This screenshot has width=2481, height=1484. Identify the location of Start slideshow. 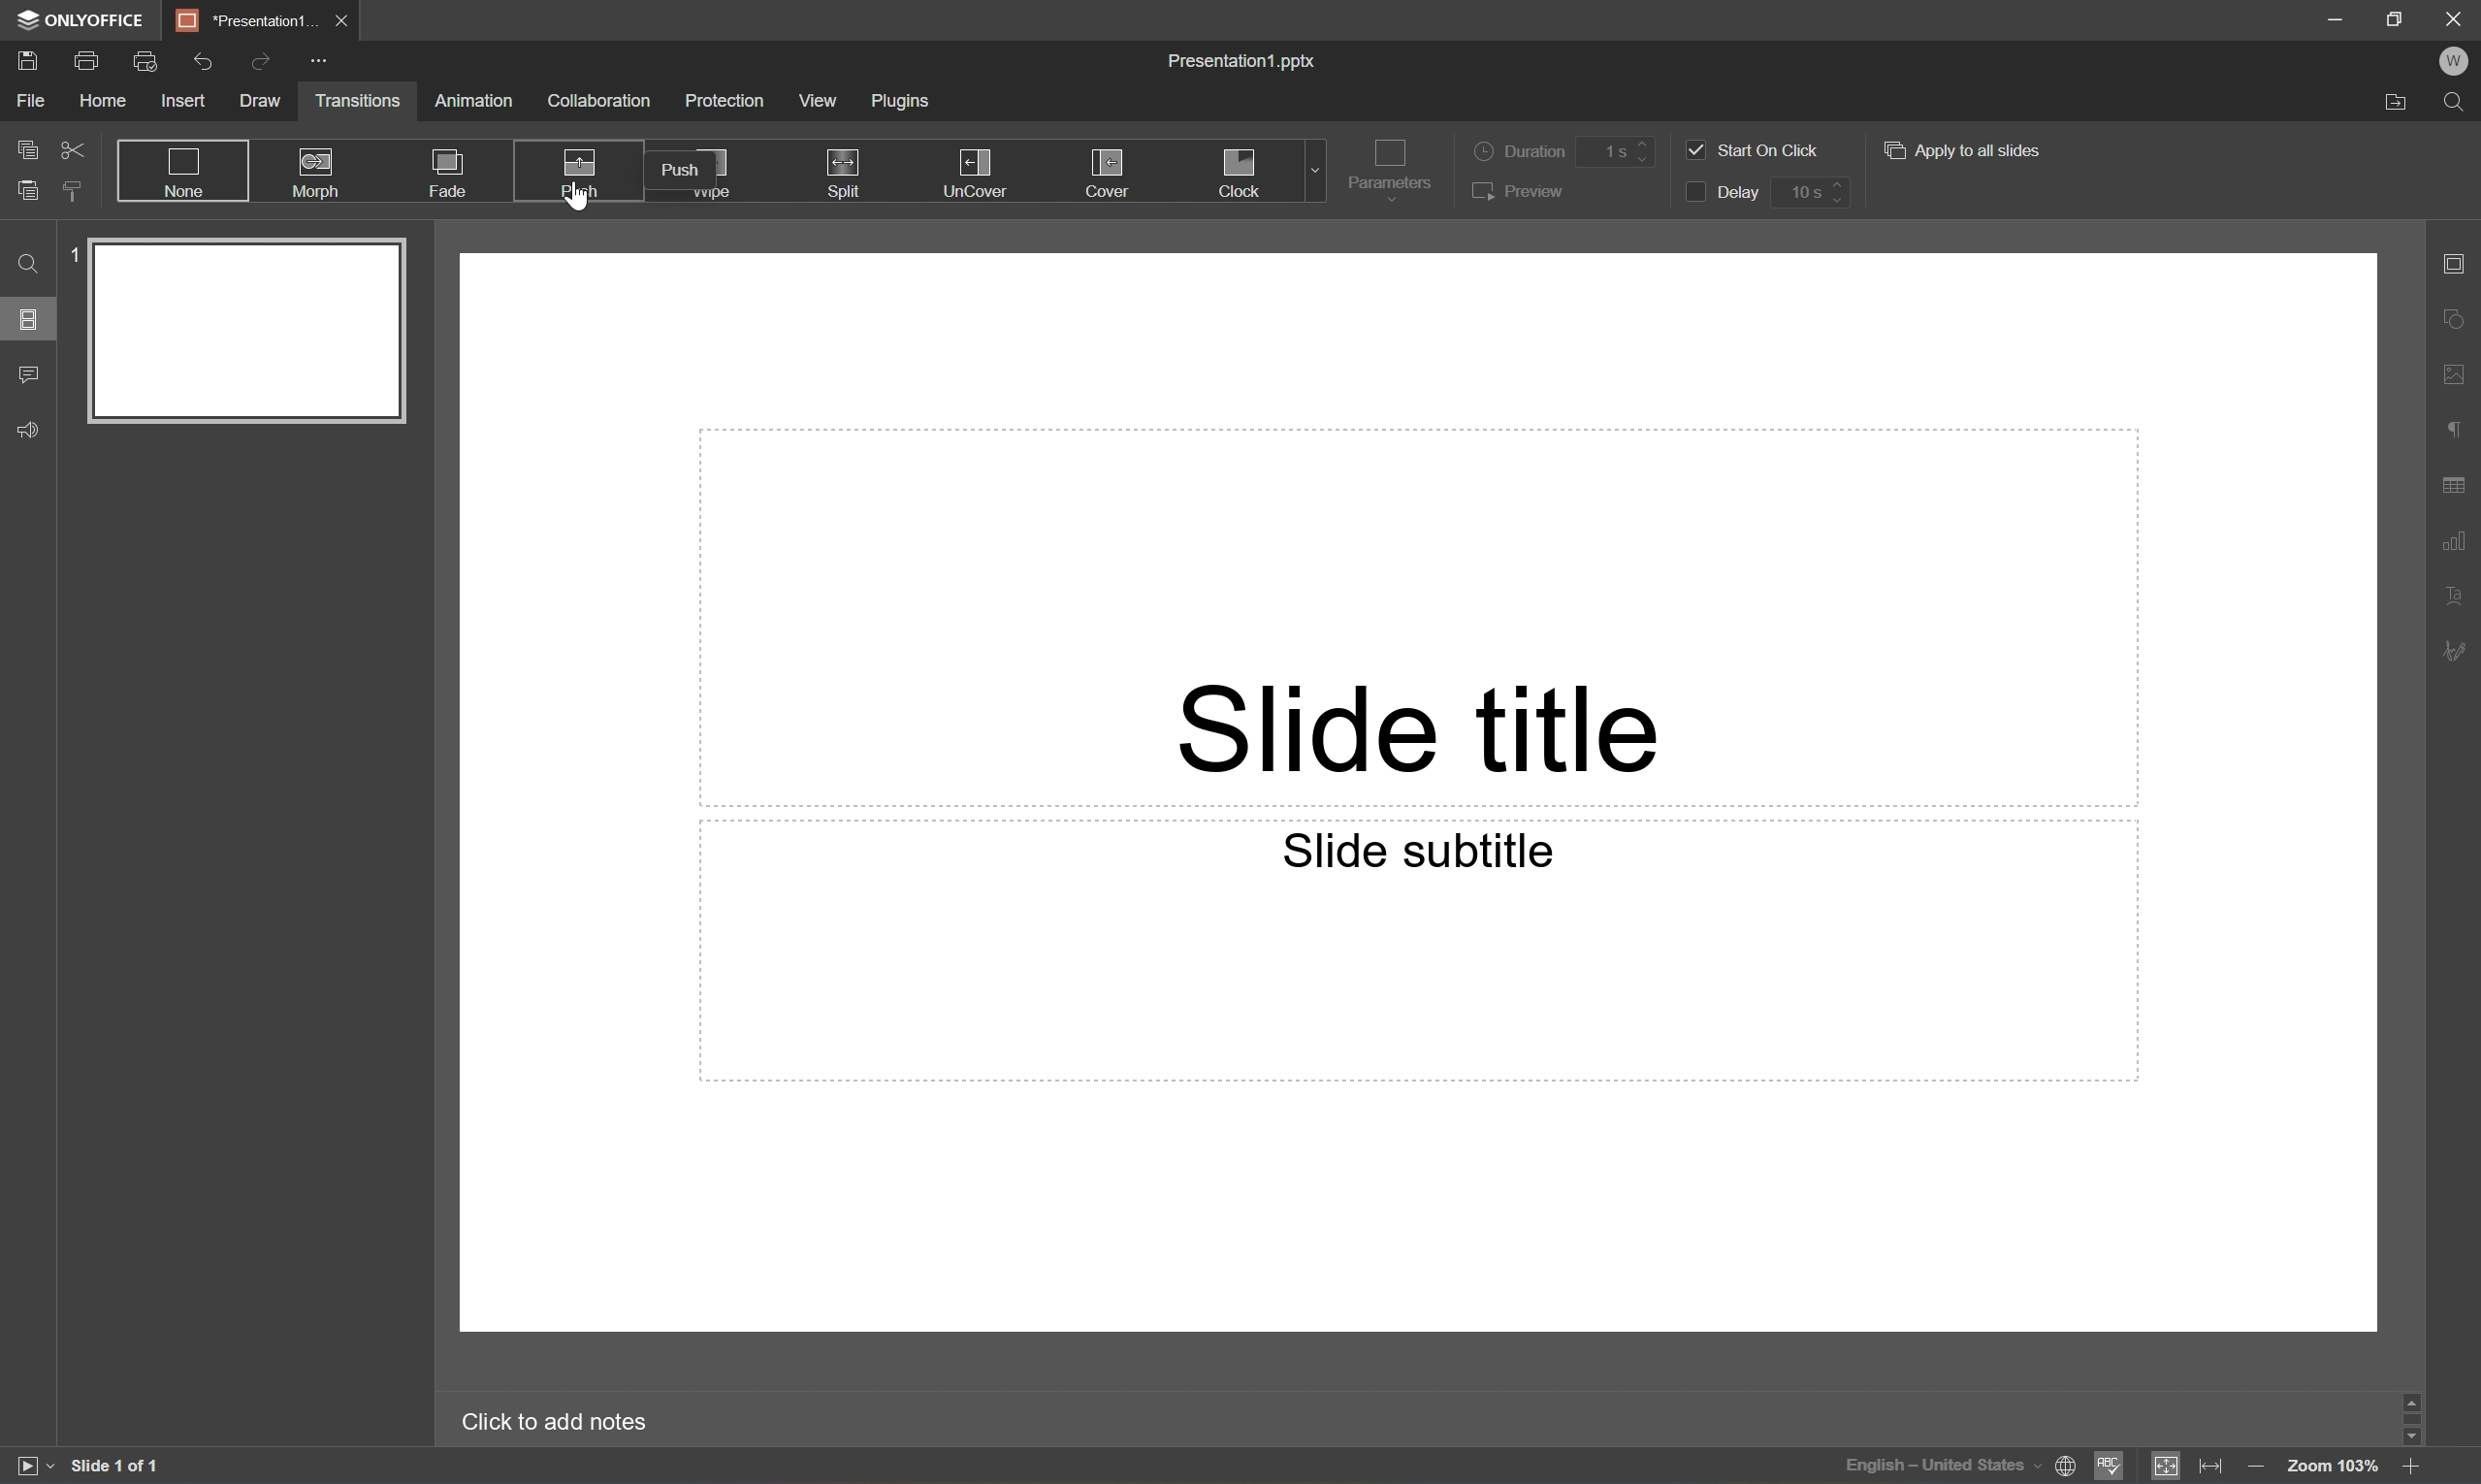
(36, 1465).